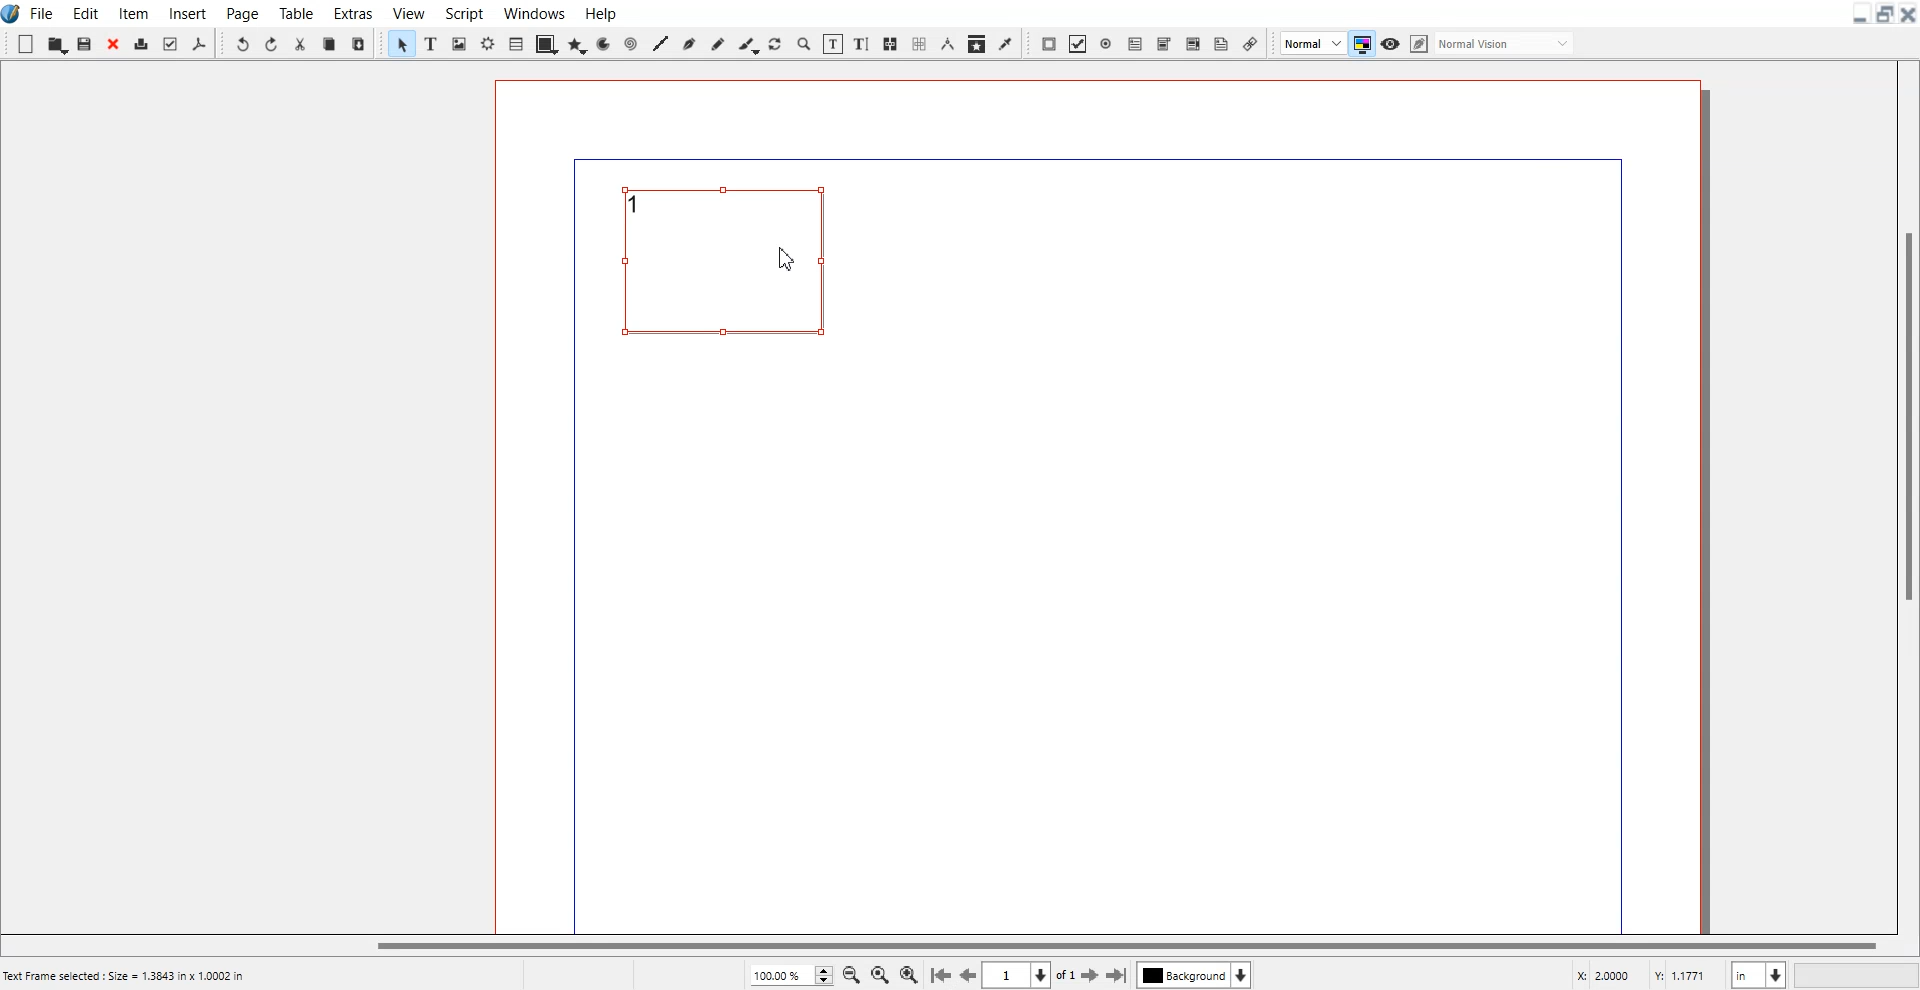  Describe the element at coordinates (329, 42) in the screenshot. I see `Copy` at that location.